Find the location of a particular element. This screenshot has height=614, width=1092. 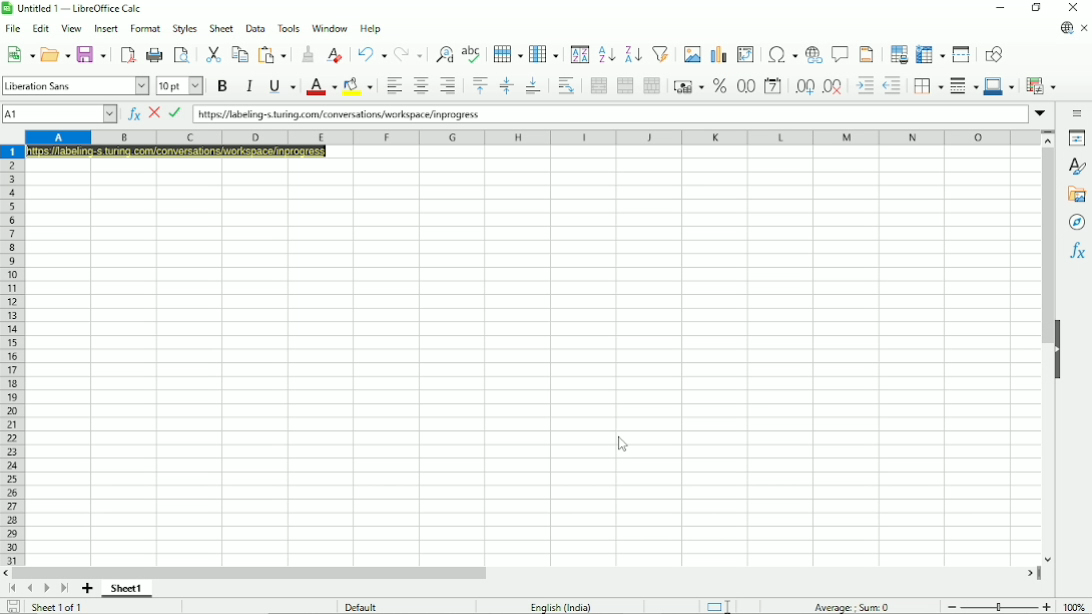

Redo is located at coordinates (410, 55).